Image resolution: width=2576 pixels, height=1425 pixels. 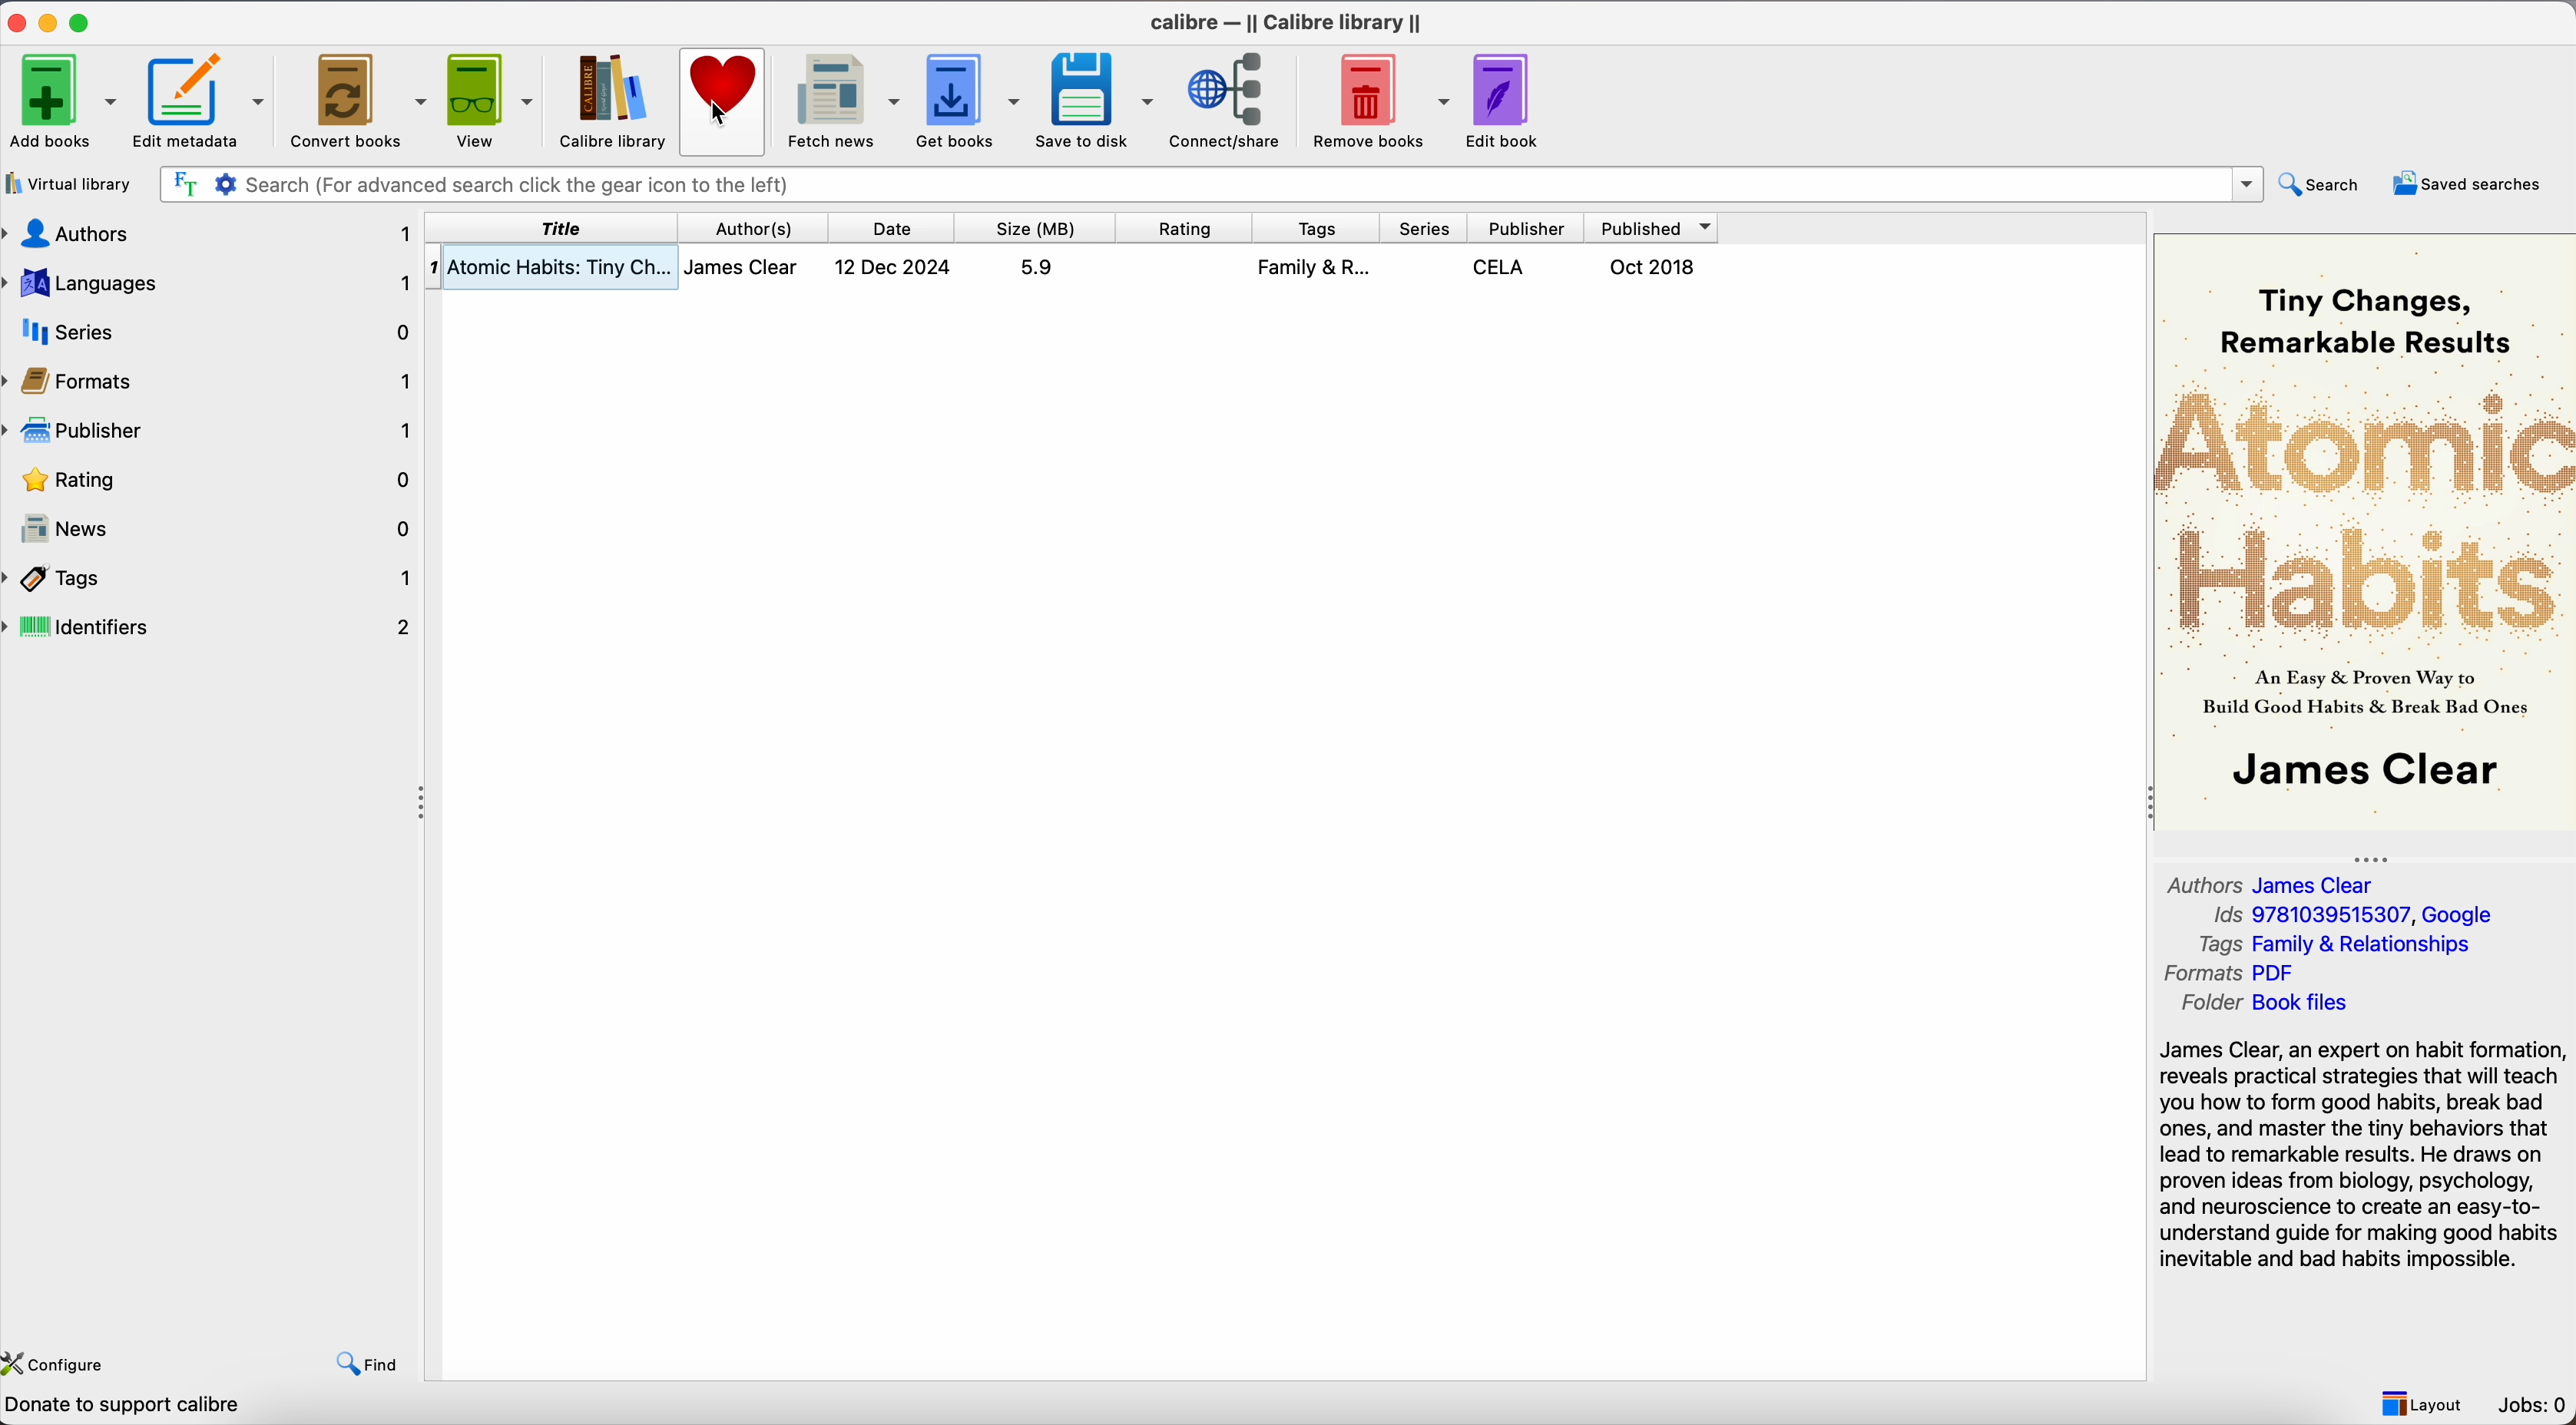 I want to click on date, so click(x=892, y=227).